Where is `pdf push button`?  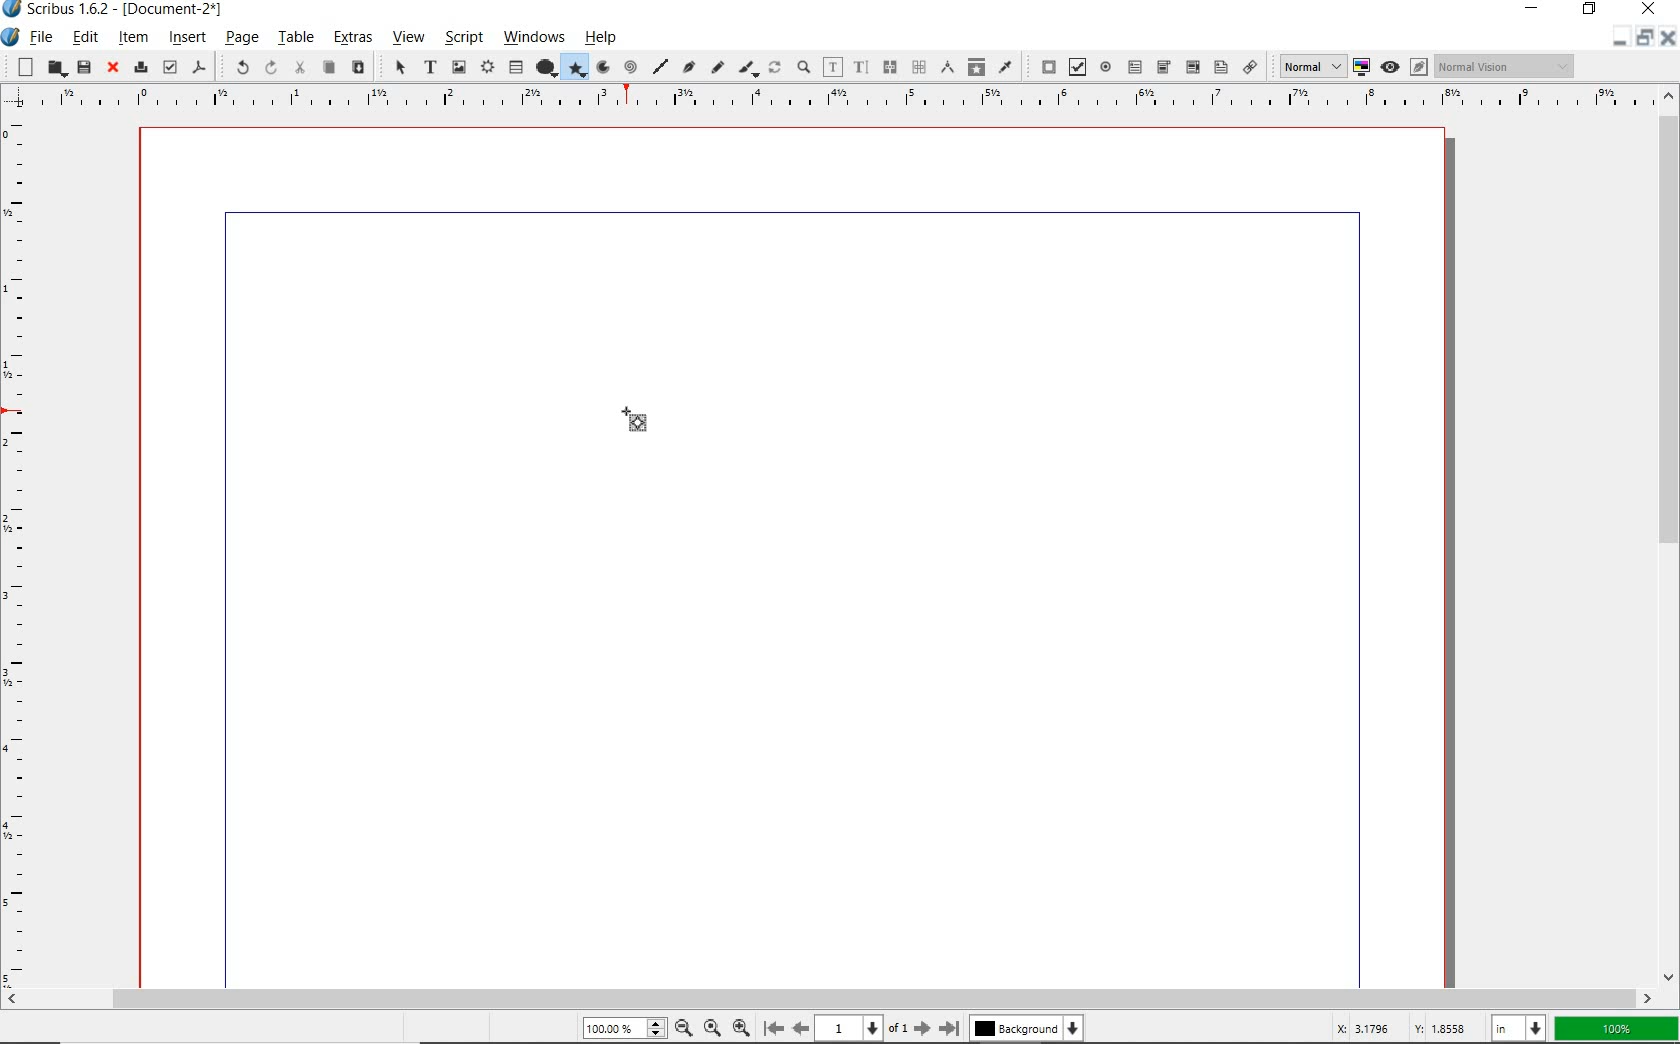 pdf push button is located at coordinates (1044, 66).